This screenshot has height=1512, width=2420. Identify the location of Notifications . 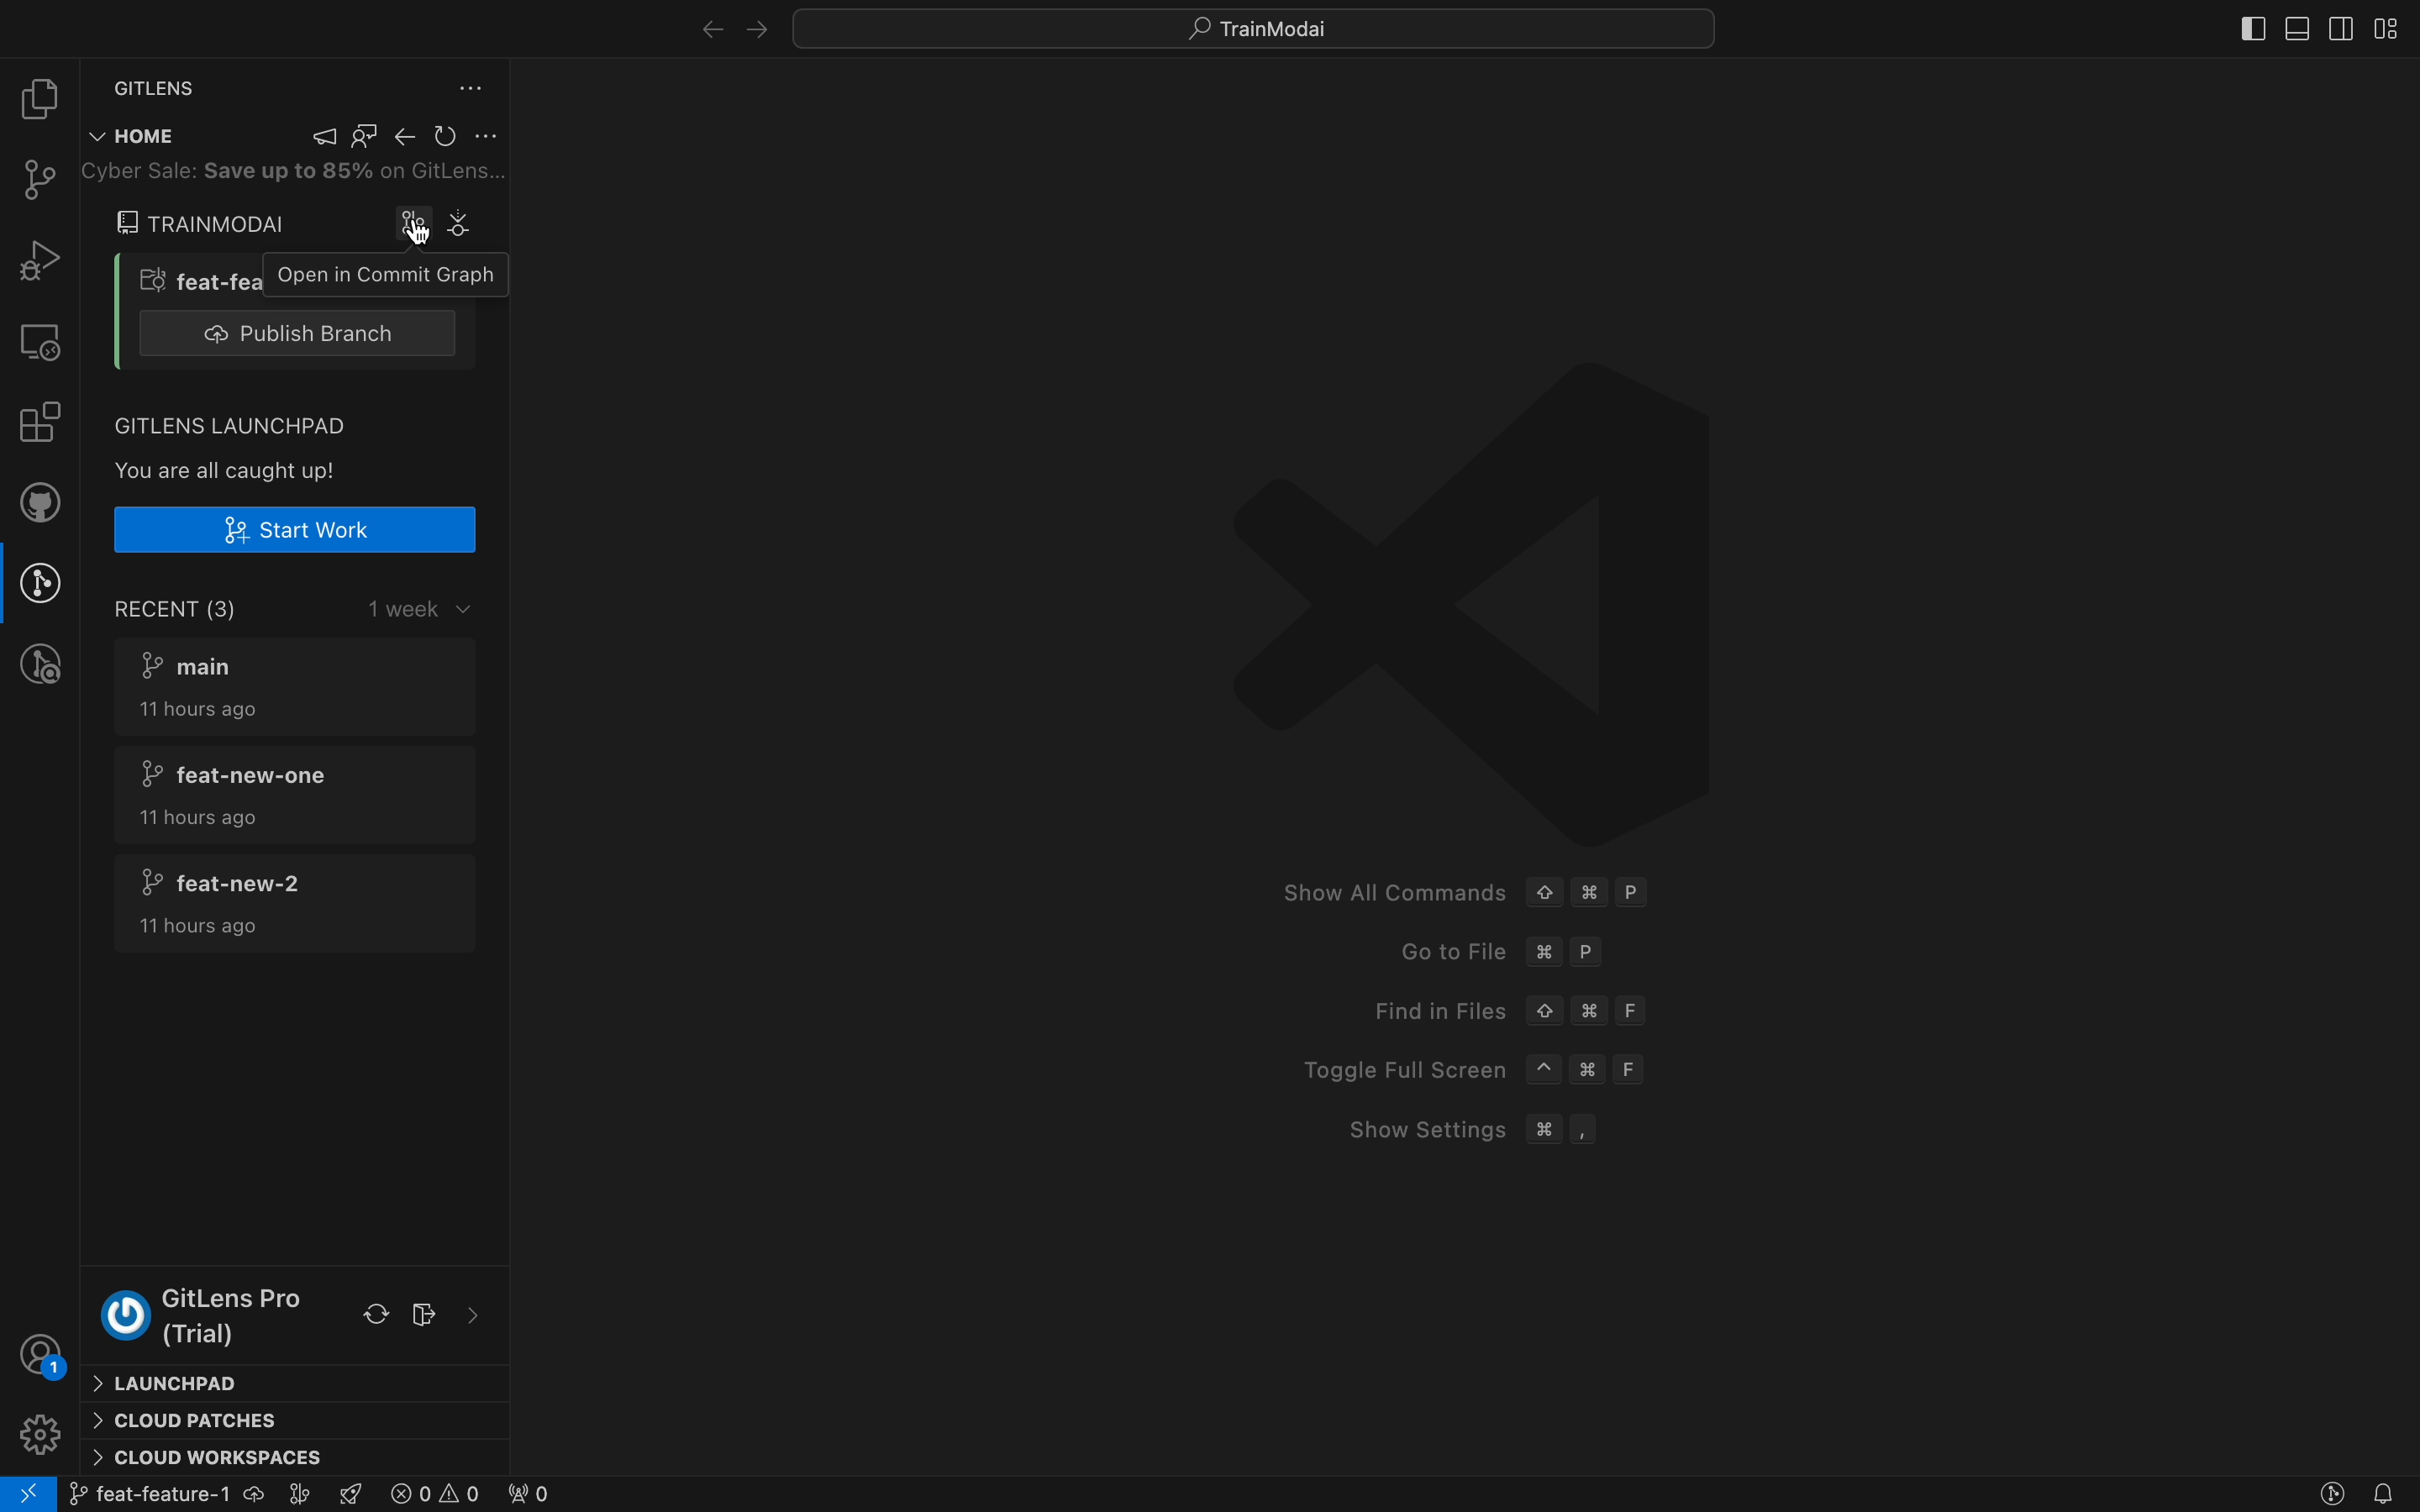
(2385, 1493).